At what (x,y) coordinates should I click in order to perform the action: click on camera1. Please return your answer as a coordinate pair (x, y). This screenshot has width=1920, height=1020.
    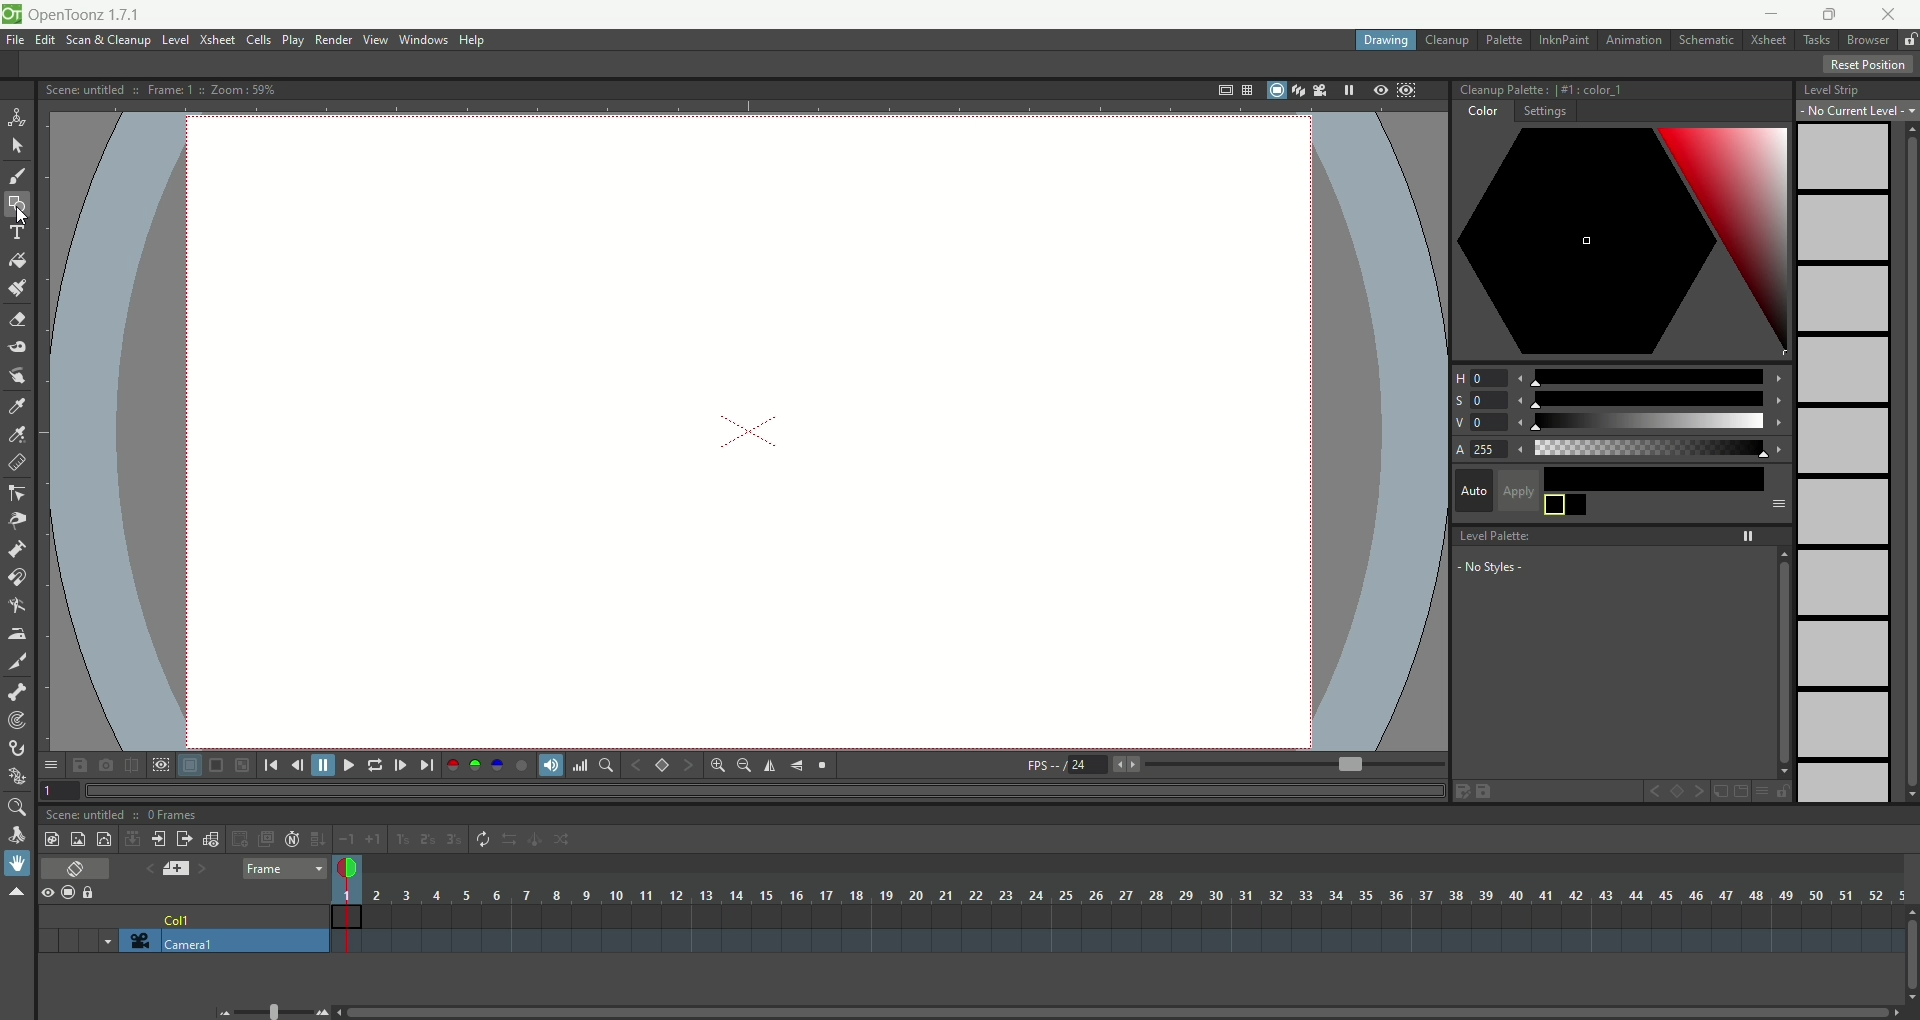
    Looking at the image, I should click on (100, 940).